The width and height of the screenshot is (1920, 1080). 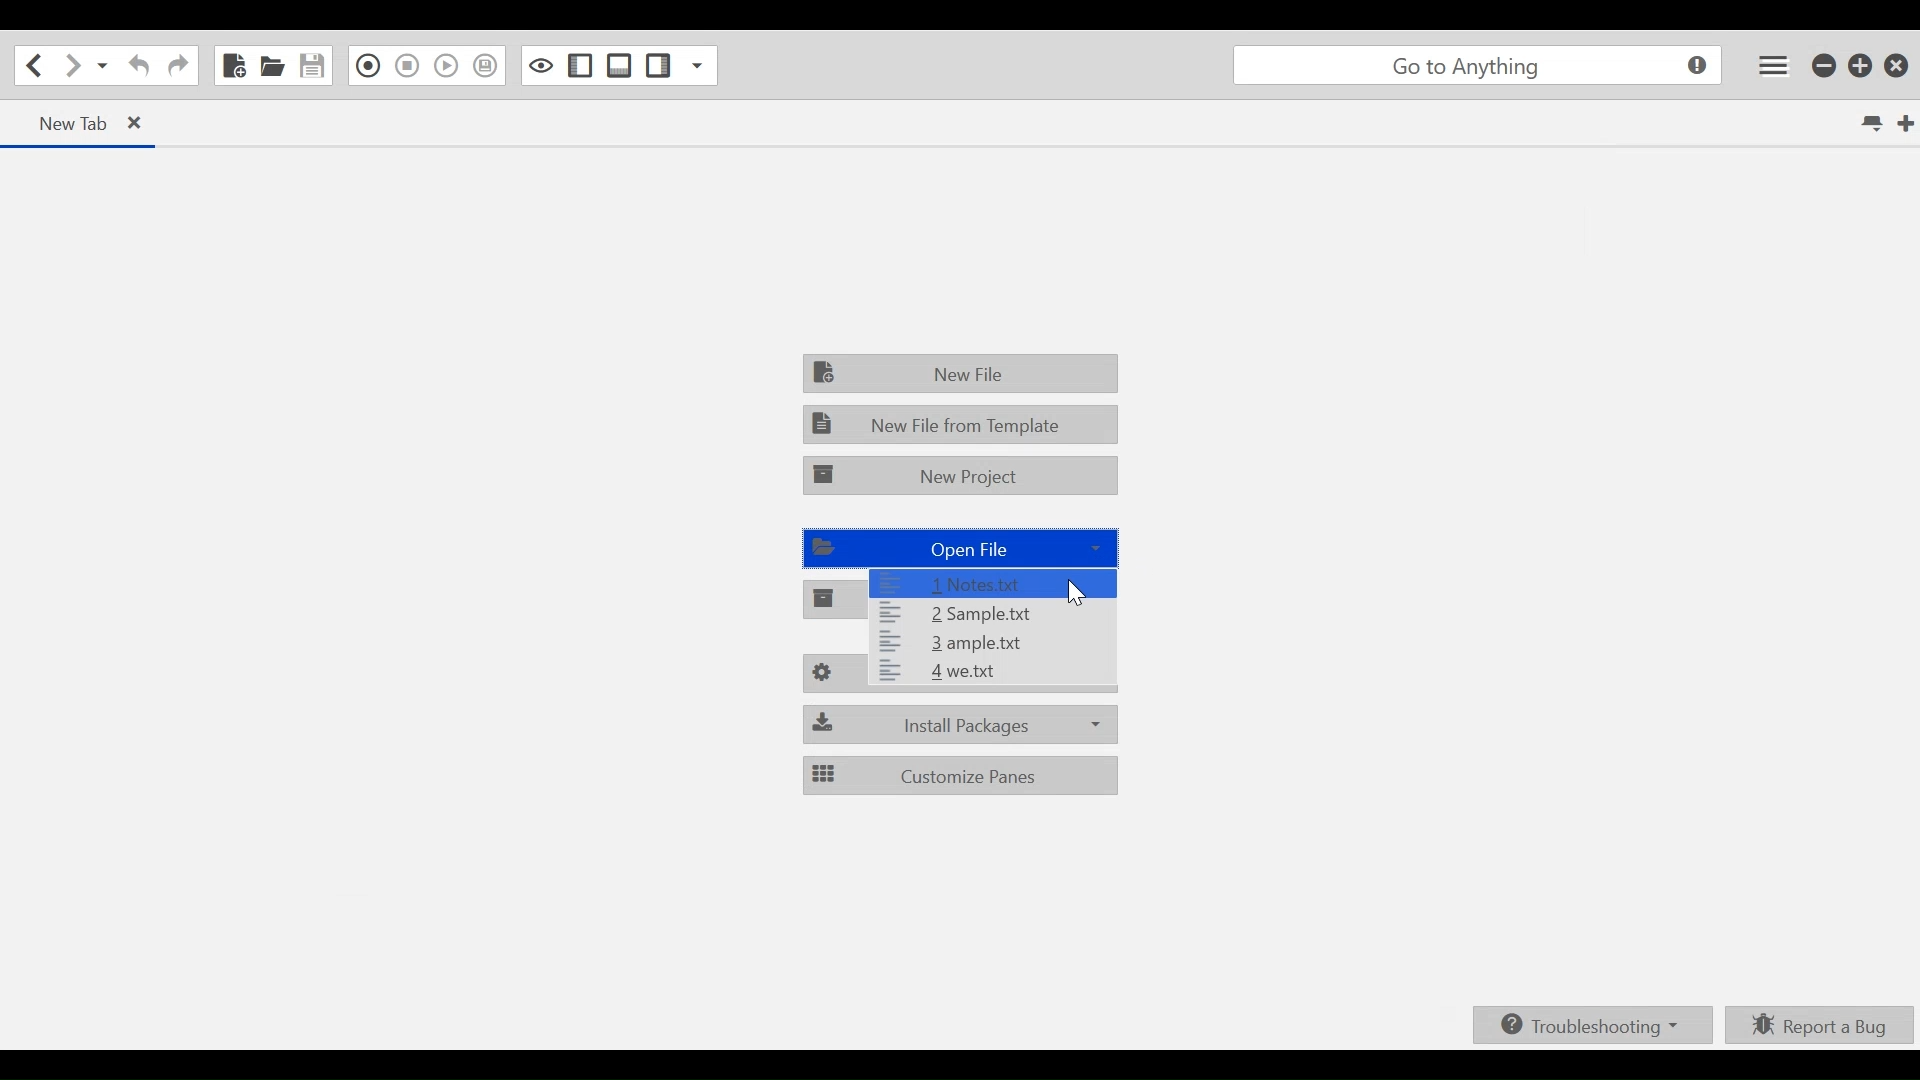 I want to click on Show/Hide Right pane, so click(x=581, y=65).